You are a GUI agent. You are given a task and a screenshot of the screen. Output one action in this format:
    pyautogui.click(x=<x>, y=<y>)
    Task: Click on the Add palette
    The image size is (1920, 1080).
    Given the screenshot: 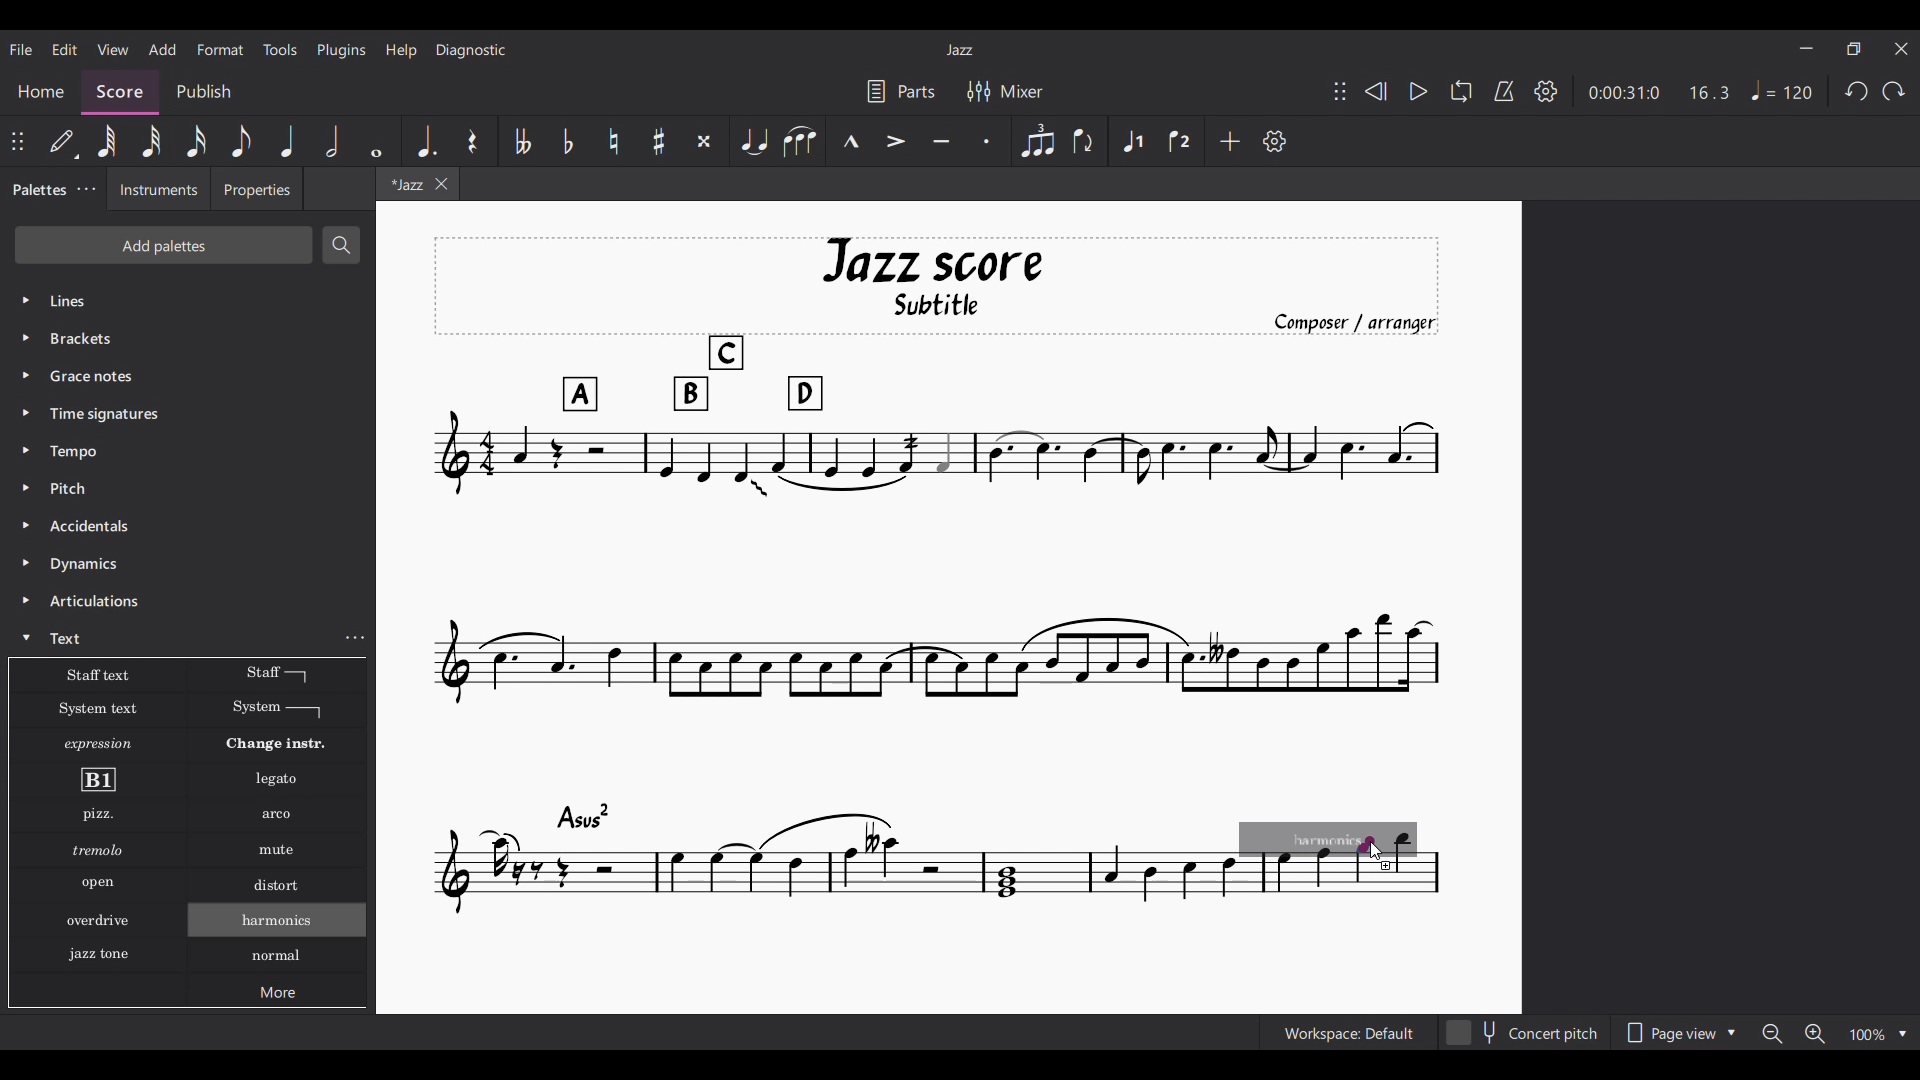 What is the action you would take?
    pyautogui.click(x=163, y=245)
    